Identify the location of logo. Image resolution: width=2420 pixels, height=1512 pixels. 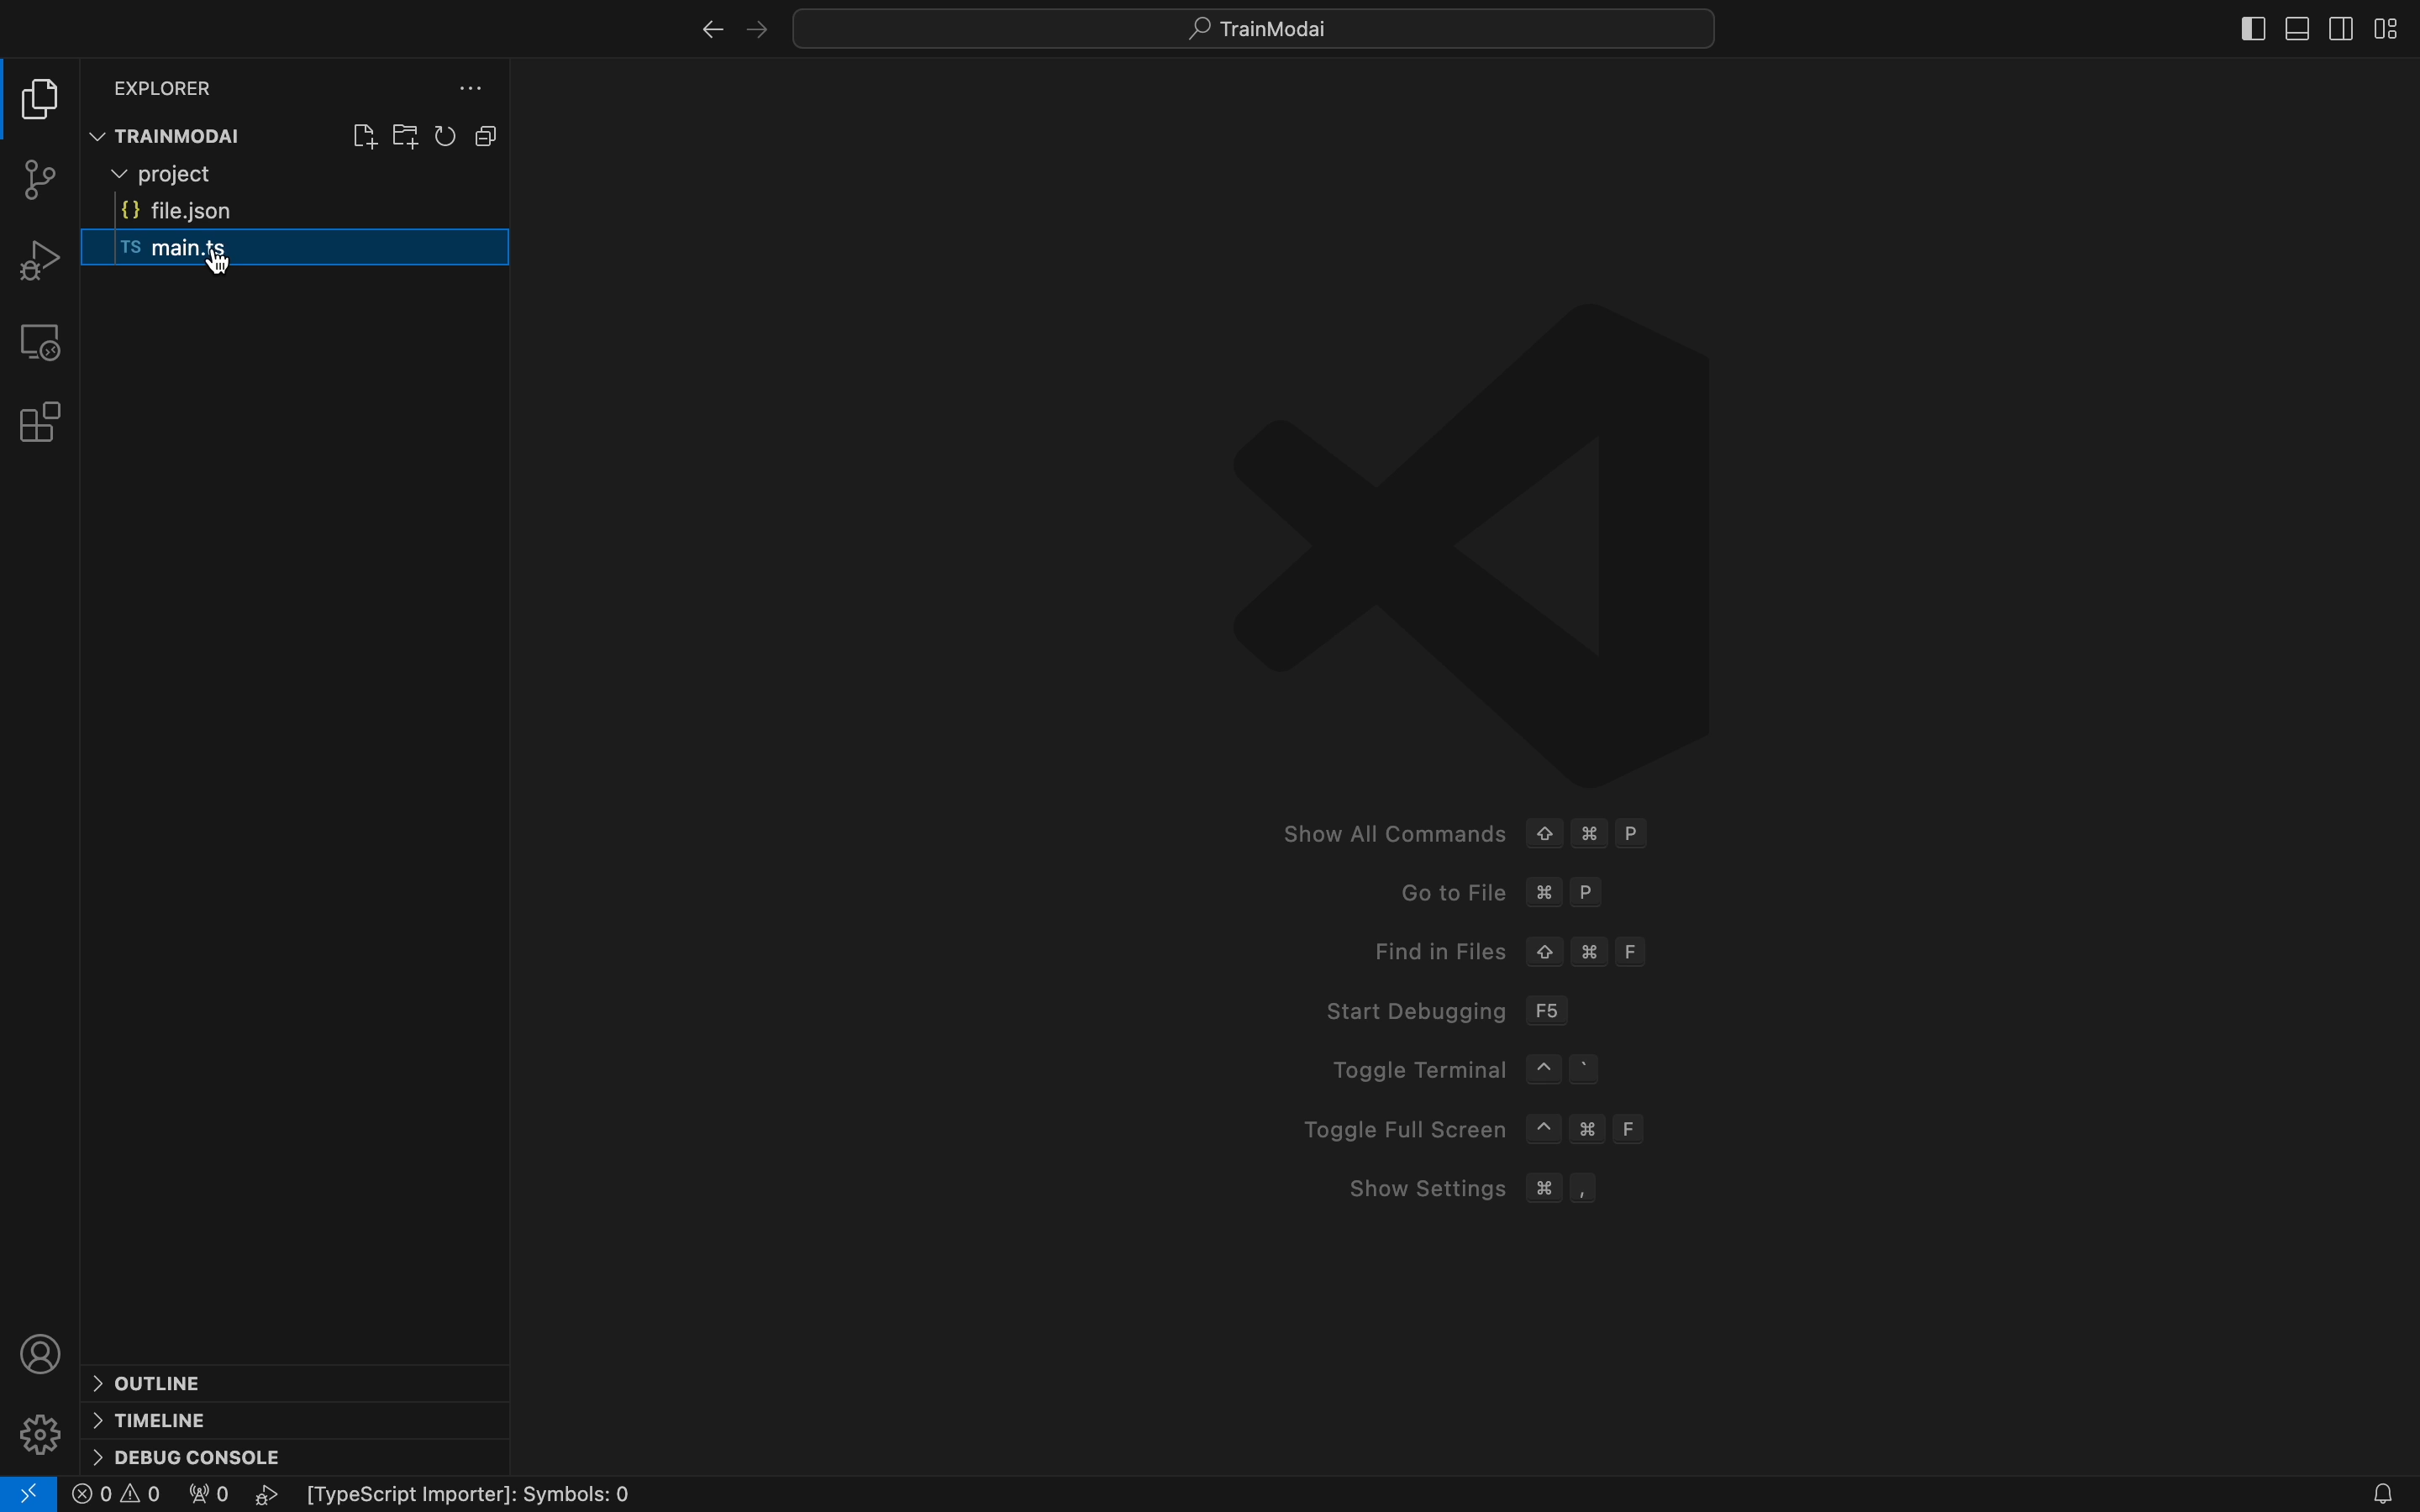
(32, 1494).